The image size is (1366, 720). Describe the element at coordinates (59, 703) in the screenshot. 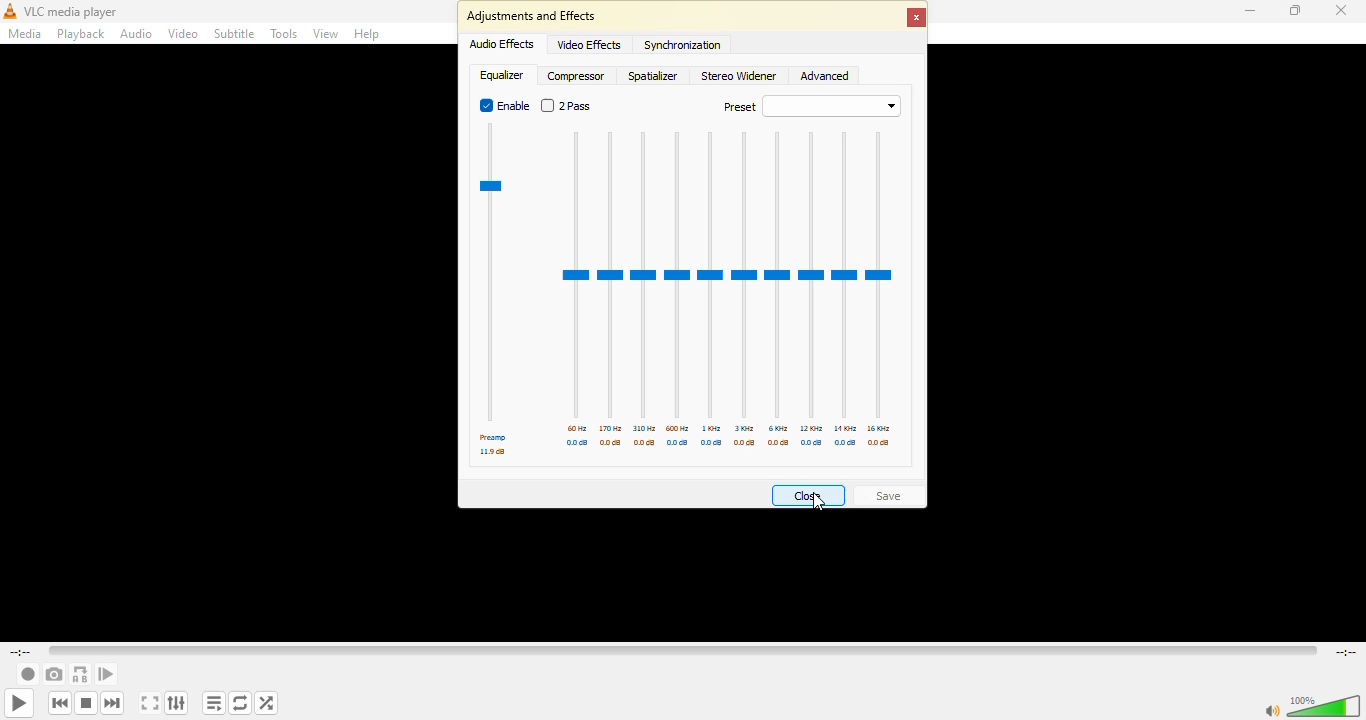

I see `previous media in playlist` at that location.